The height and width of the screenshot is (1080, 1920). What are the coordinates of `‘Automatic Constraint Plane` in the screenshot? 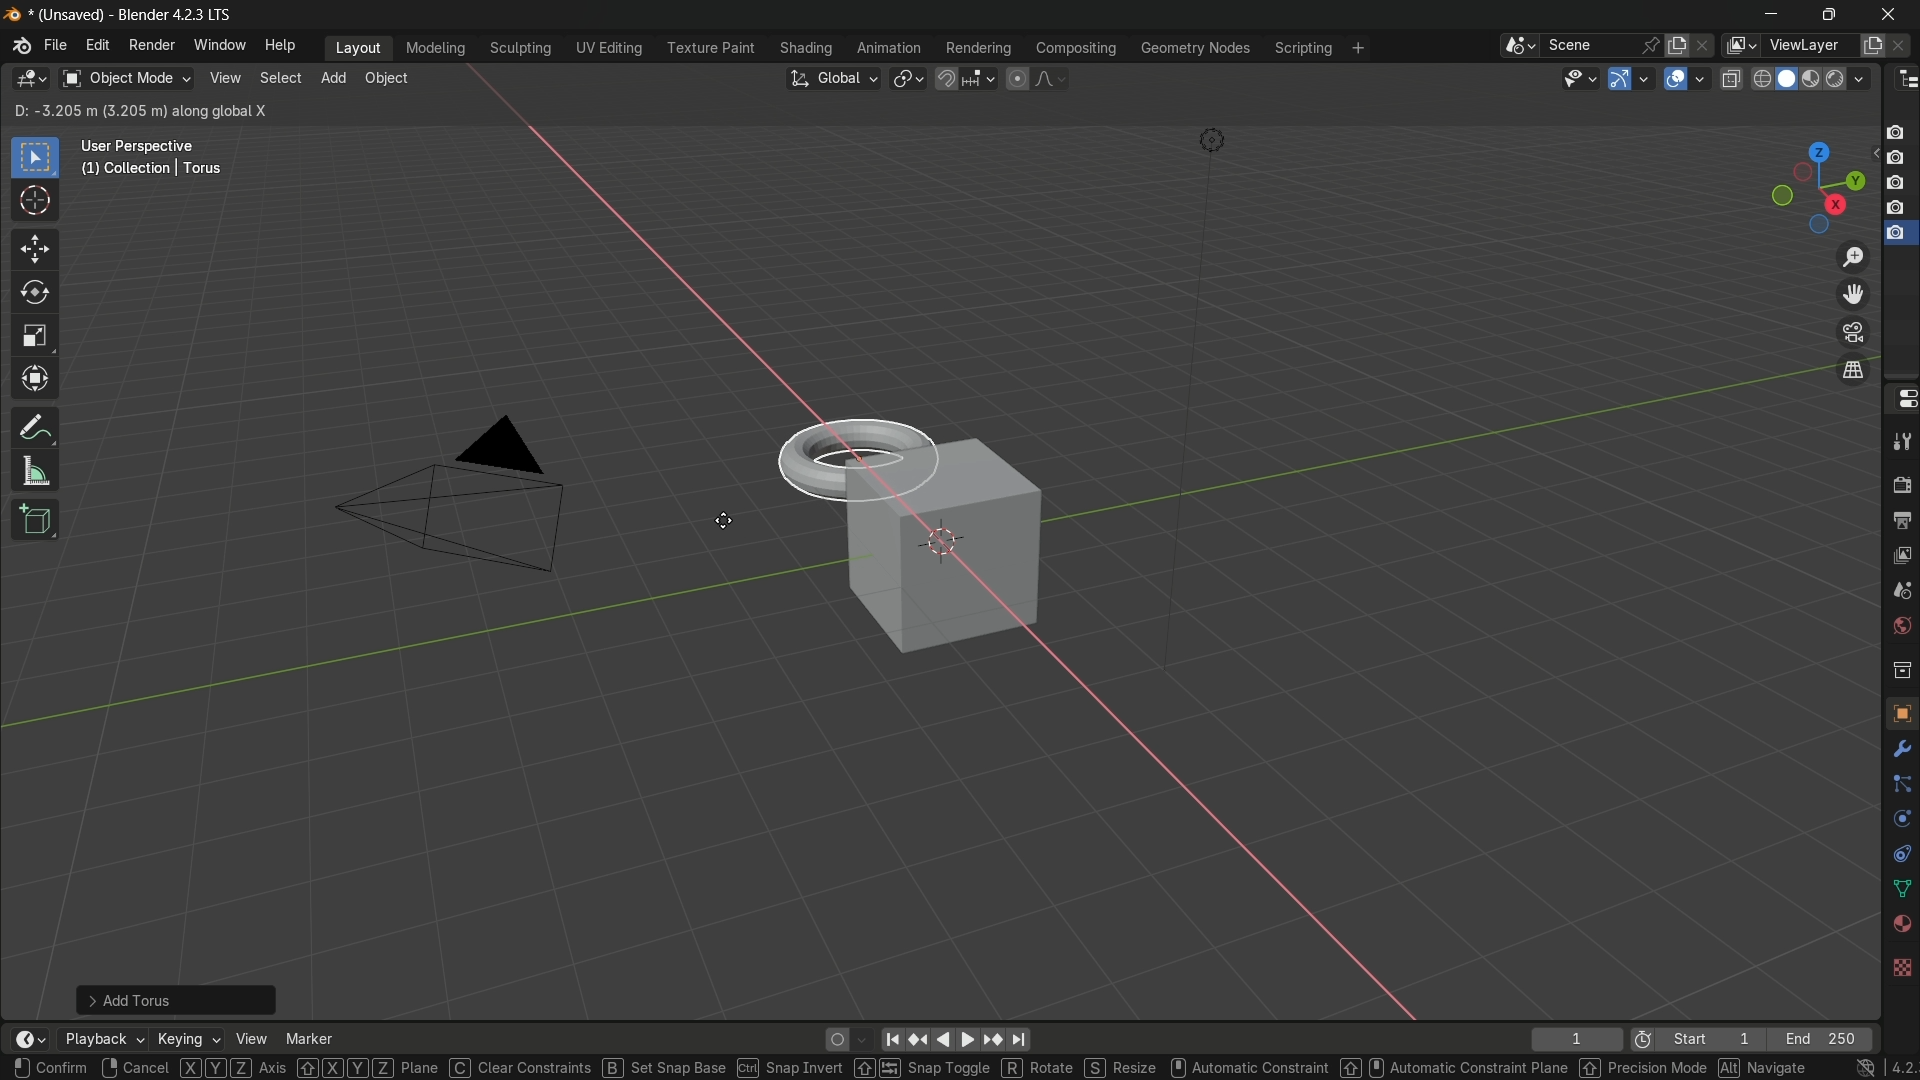 It's located at (1455, 1068).